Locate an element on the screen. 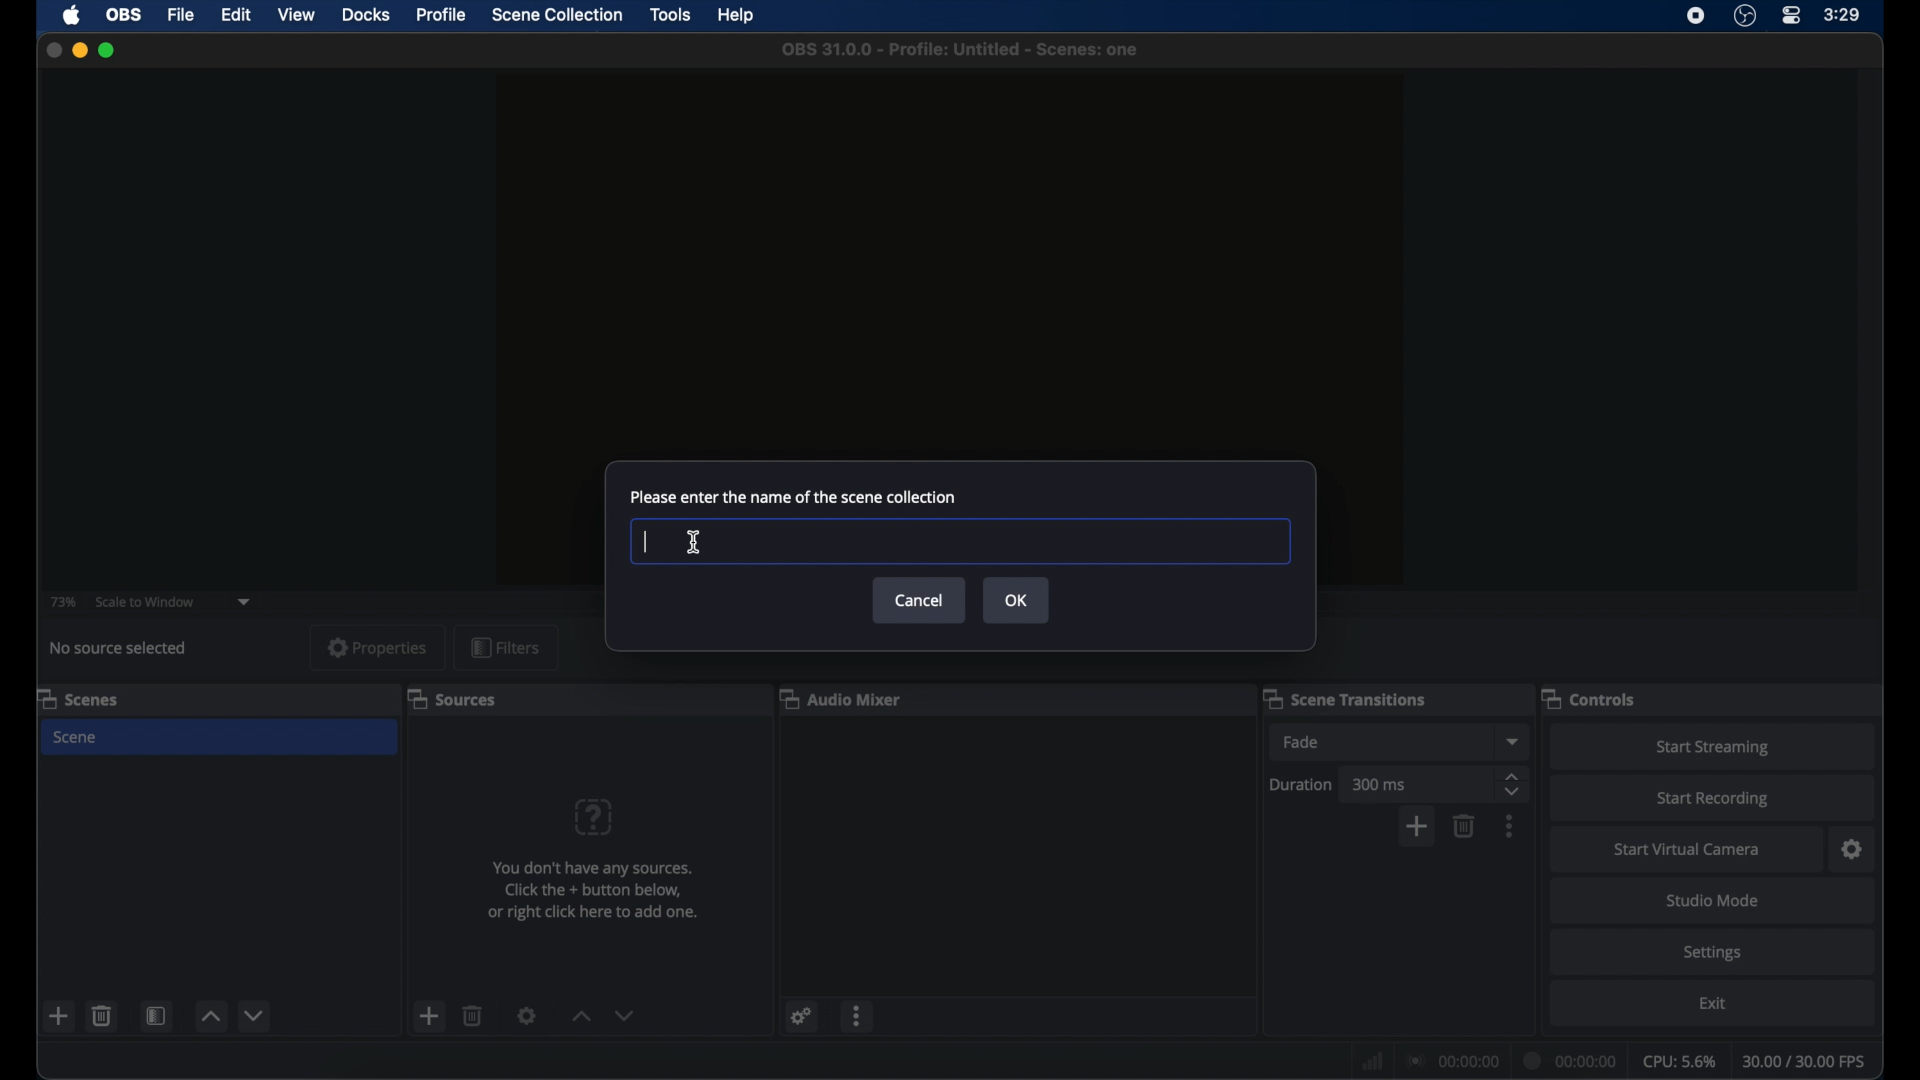  scale to window is located at coordinates (145, 602).